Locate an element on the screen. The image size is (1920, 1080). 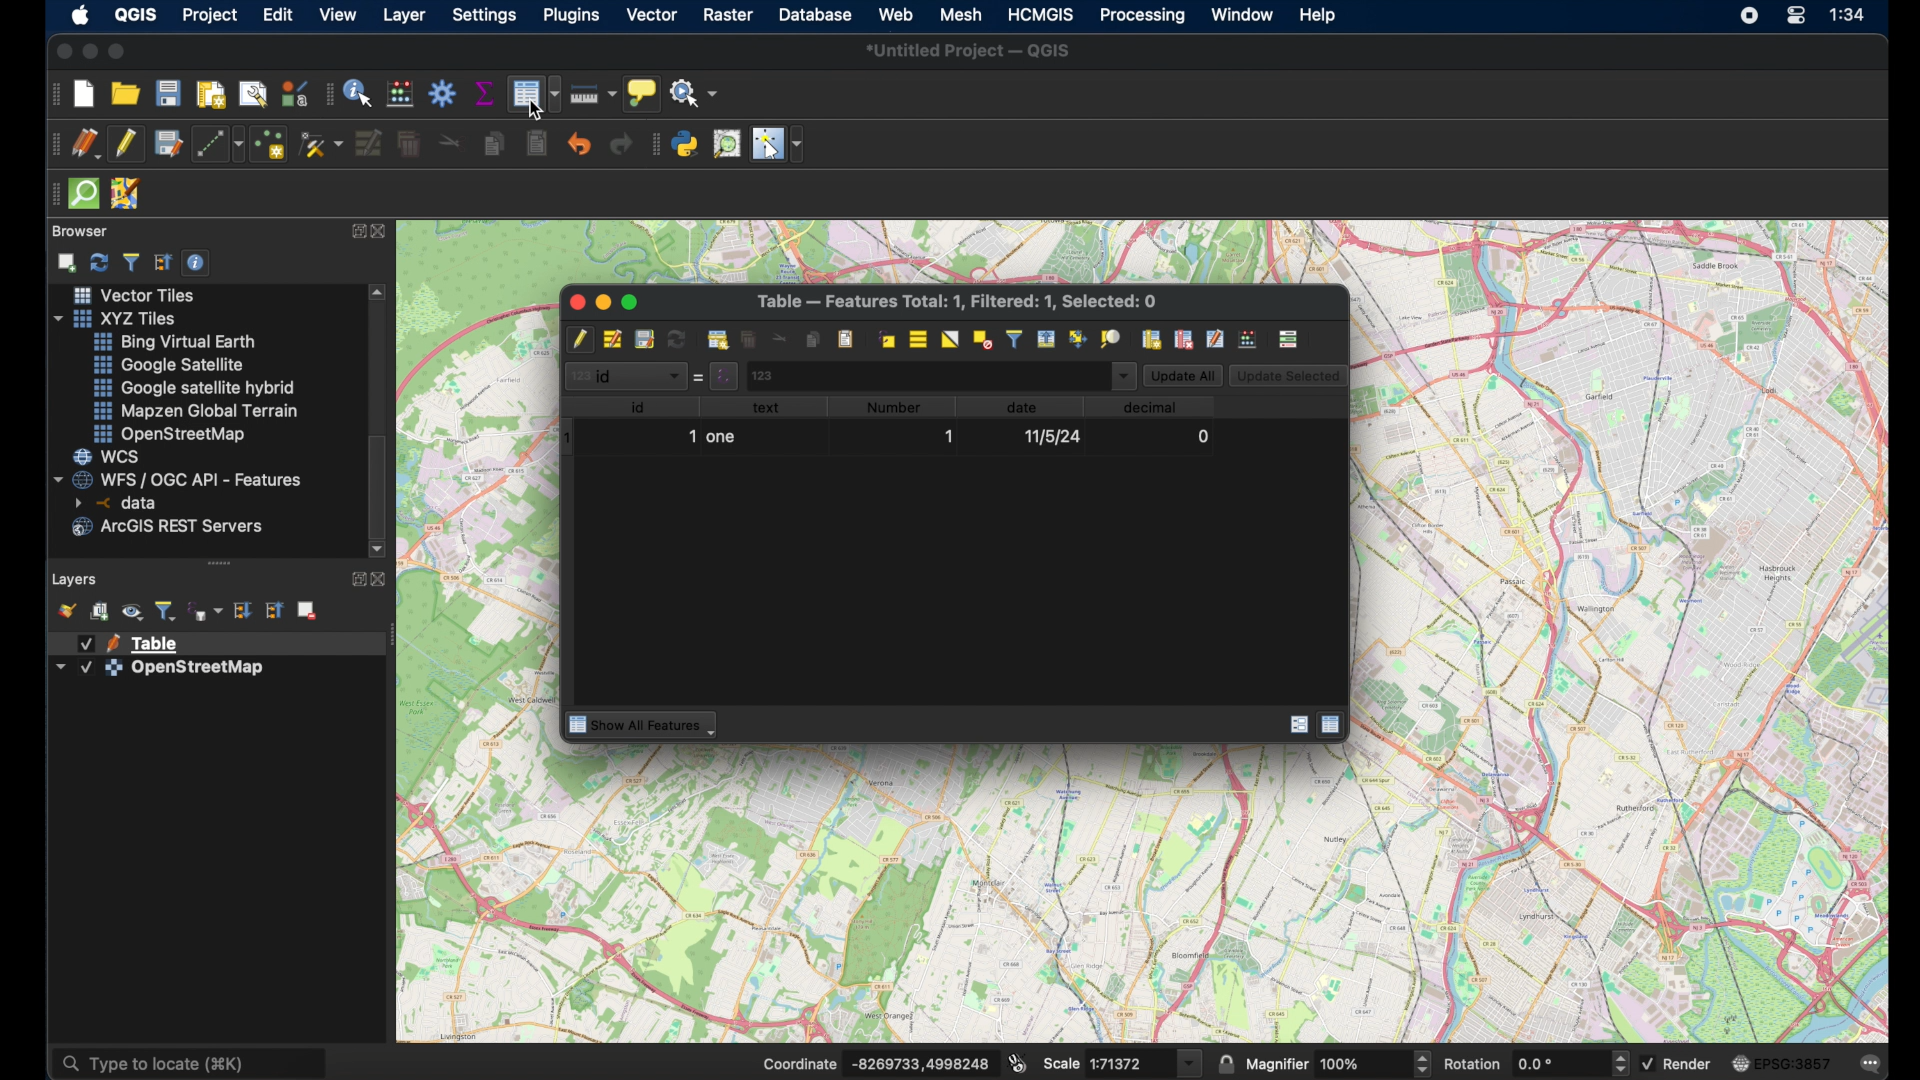
screen recording icon is located at coordinates (1748, 18).